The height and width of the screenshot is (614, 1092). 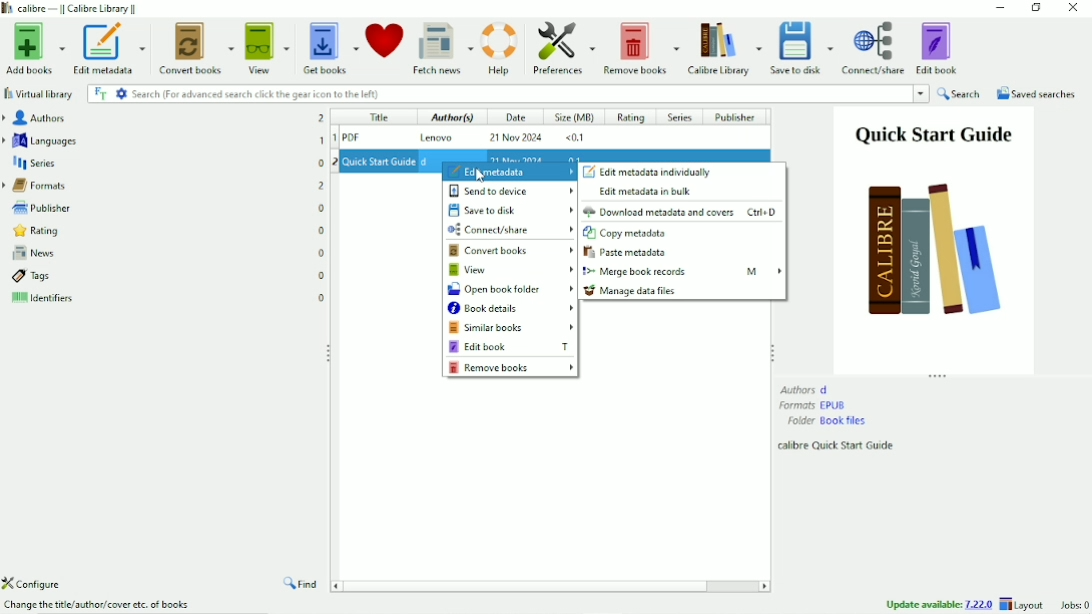 What do you see at coordinates (960, 94) in the screenshot?
I see `Search` at bounding box center [960, 94].